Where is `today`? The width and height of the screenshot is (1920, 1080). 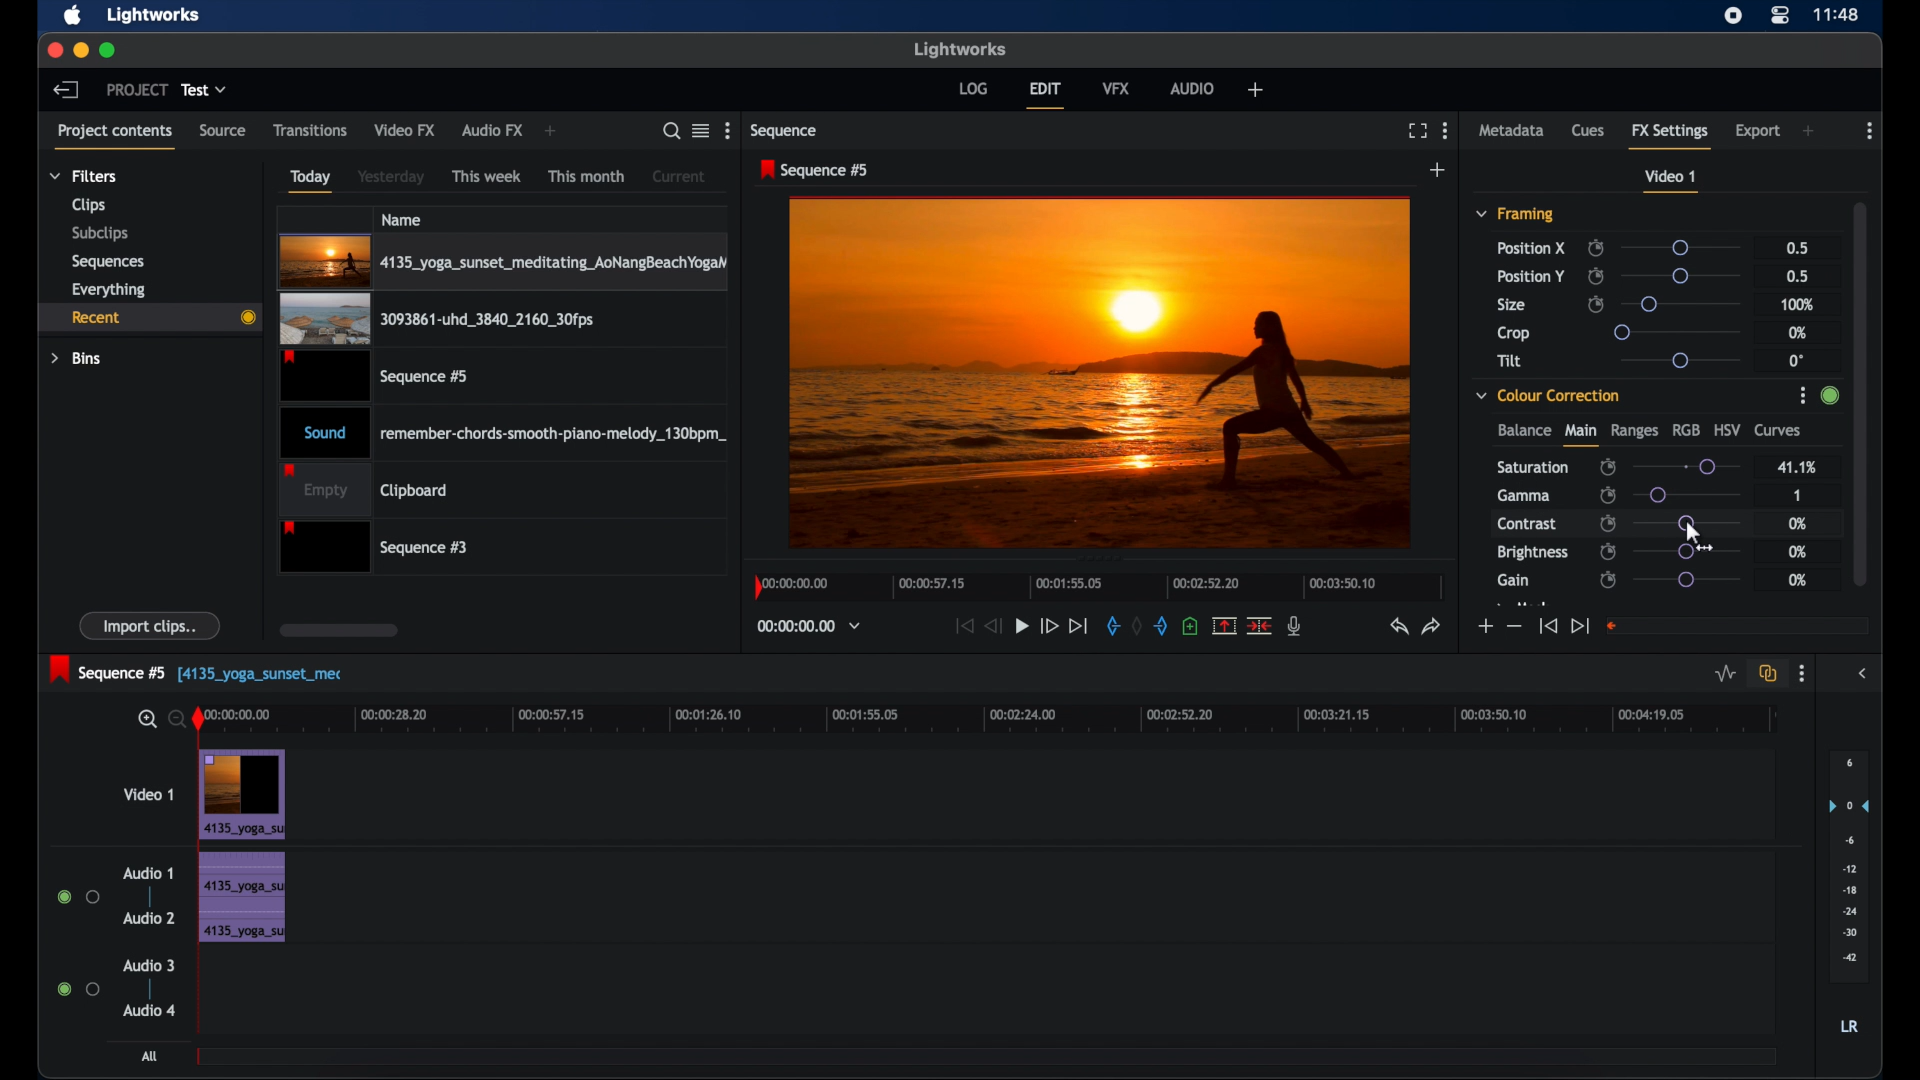
today is located at coordinates (310, 180).